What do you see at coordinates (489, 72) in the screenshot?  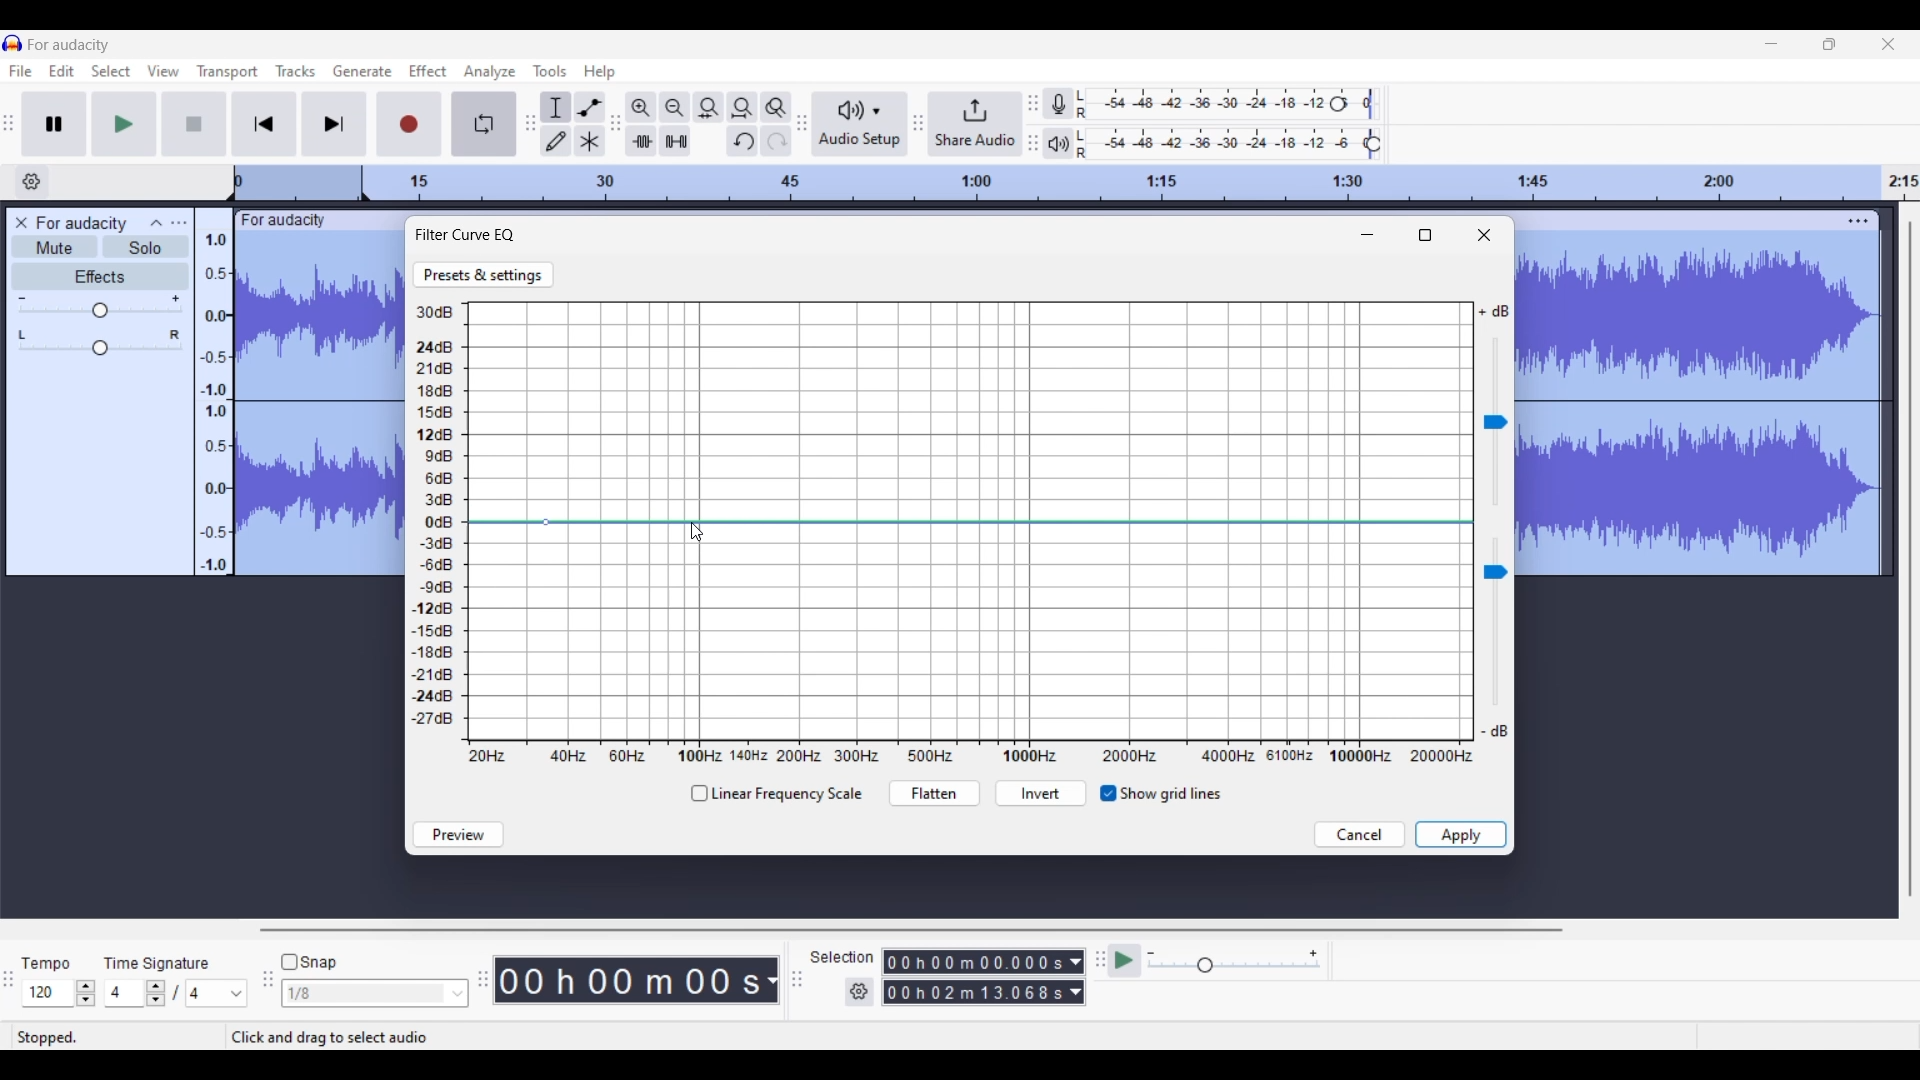 I see `Analyze menu` at bounding box center [489, 72].